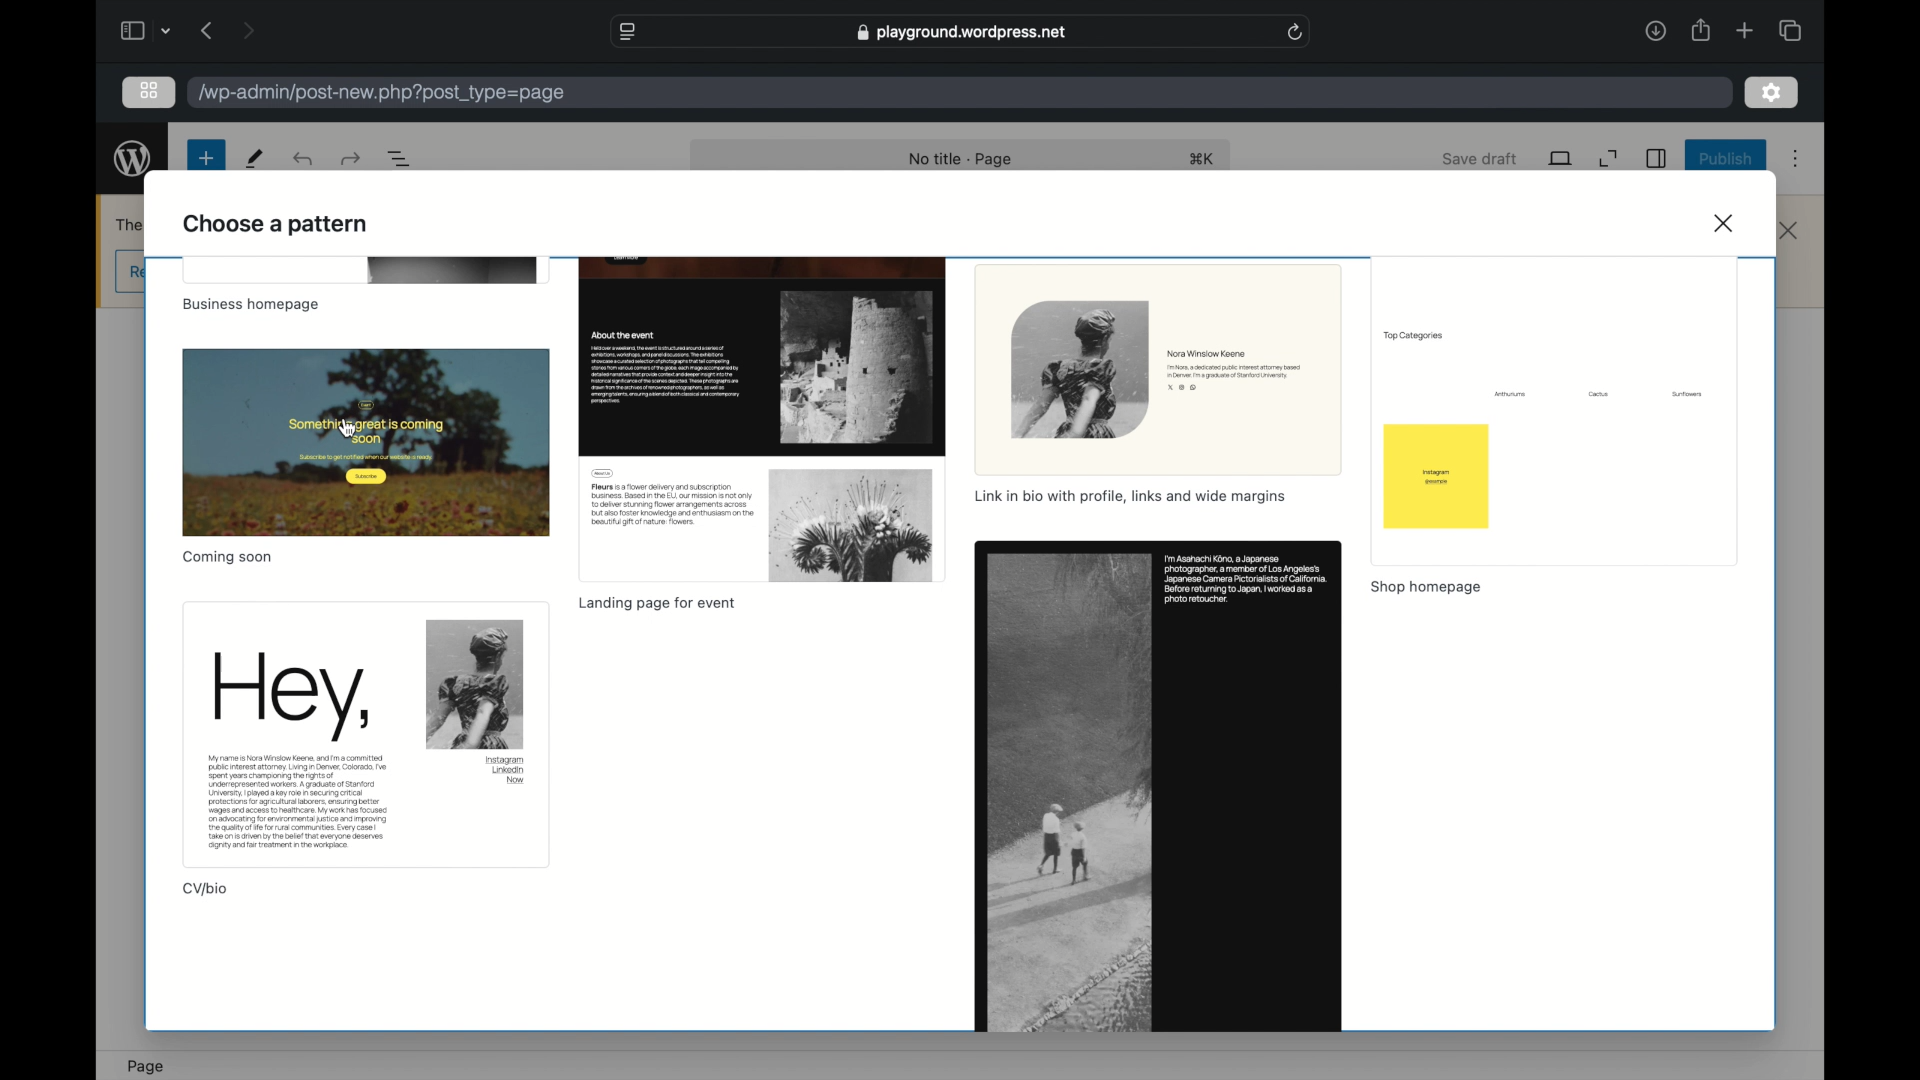 The height and width of the screenshot is (1080, 1920). Describe the element at coordinates (962, 161) in the screenshot. I see `no title -page` at that location.